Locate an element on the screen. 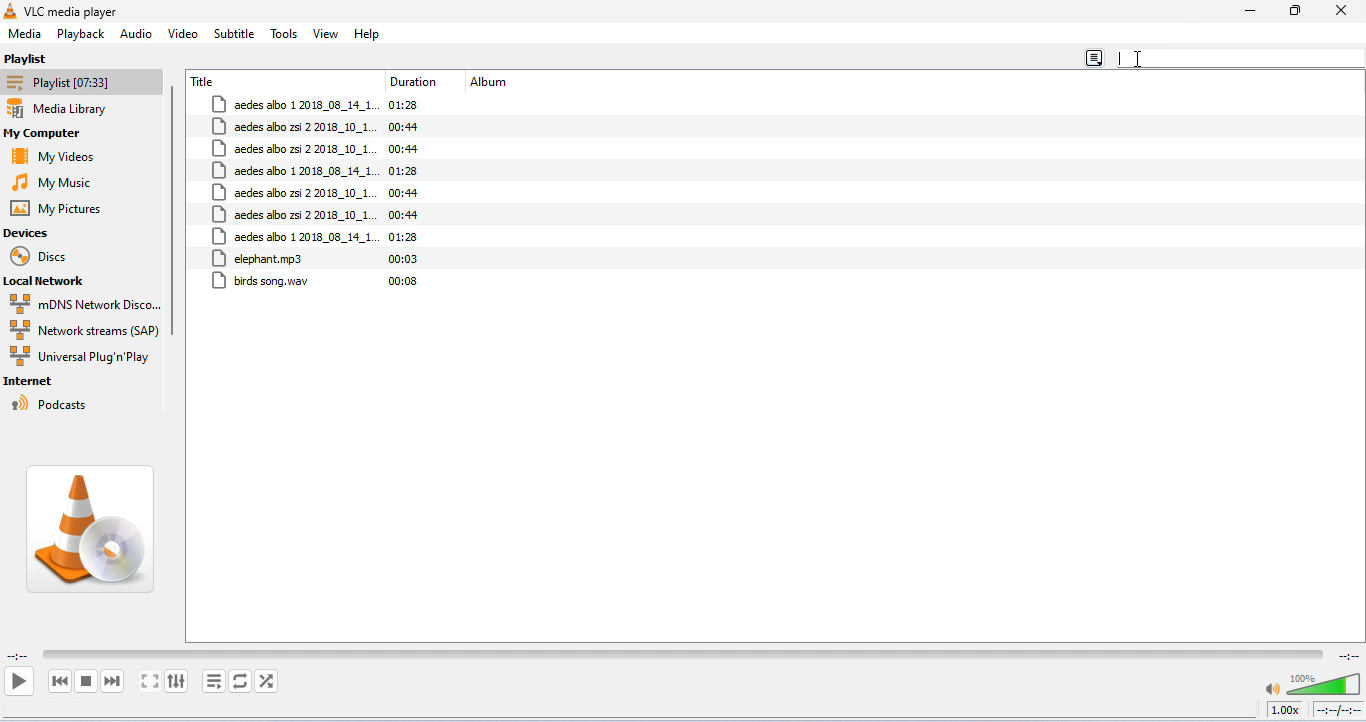 This screenshot has width=1366, height=722. Network streams (SAP) is located at coordinates (83, 330).